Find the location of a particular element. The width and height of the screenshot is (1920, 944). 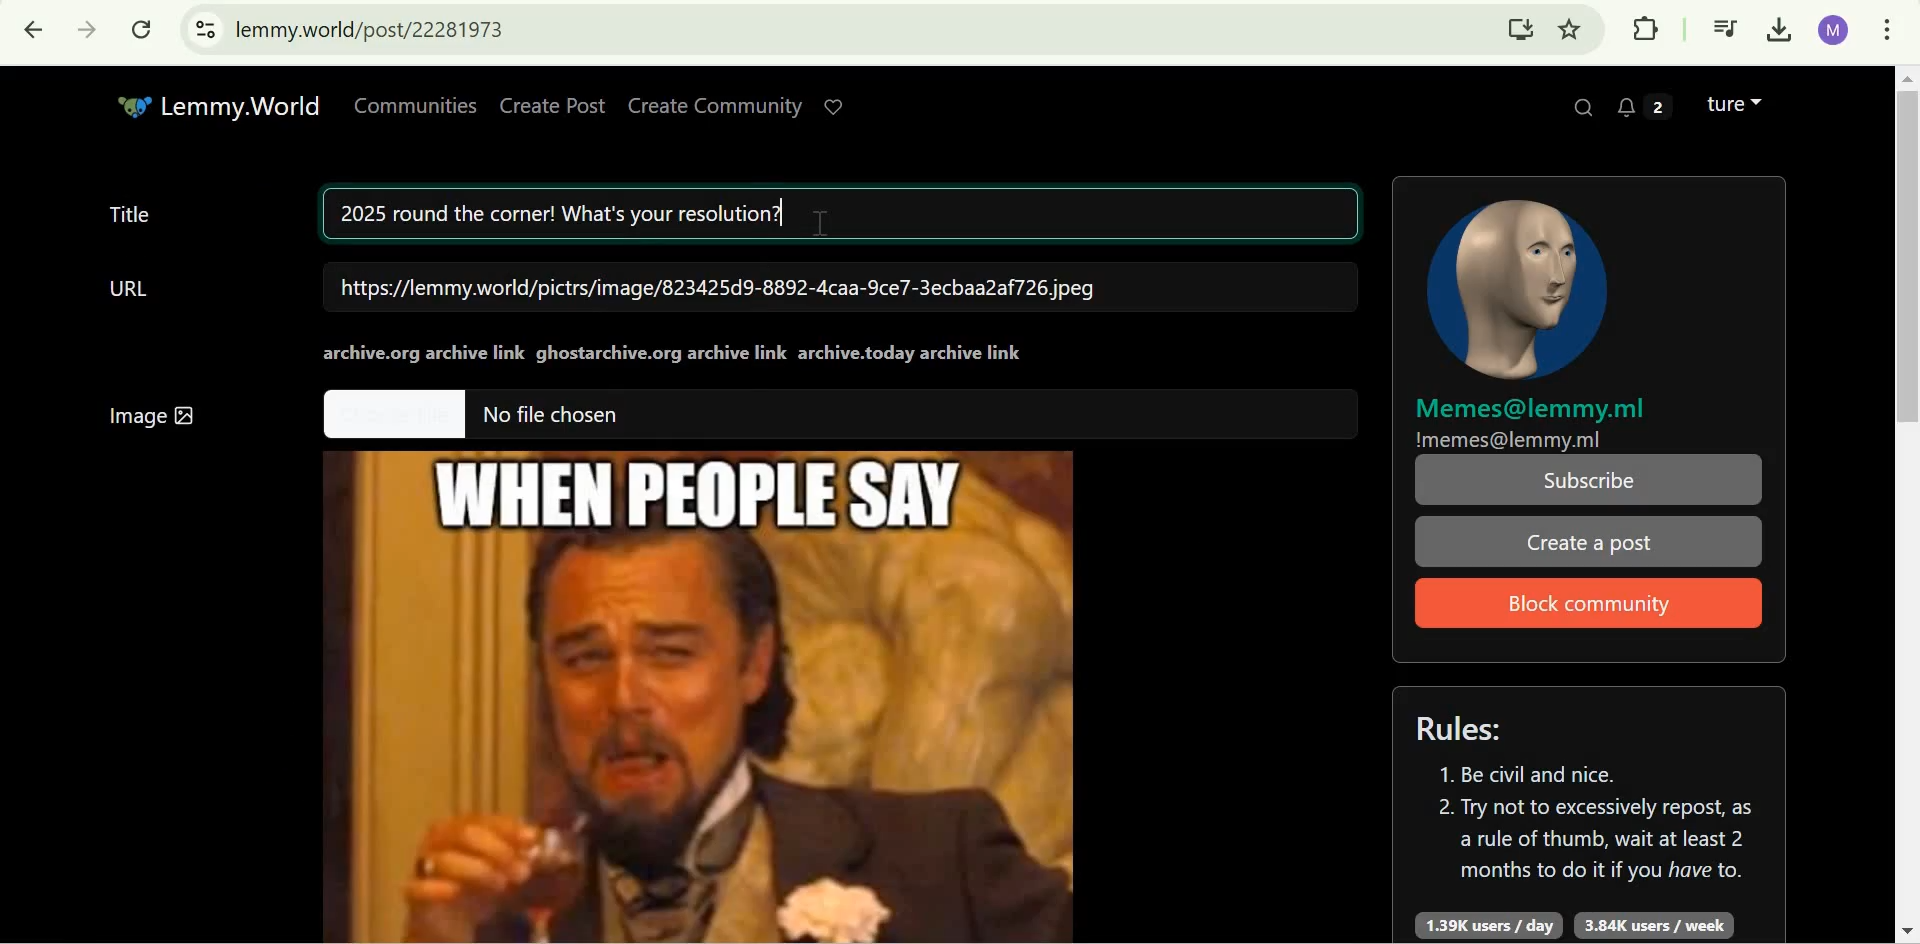

Create Community is located at coordinates (714, 106).